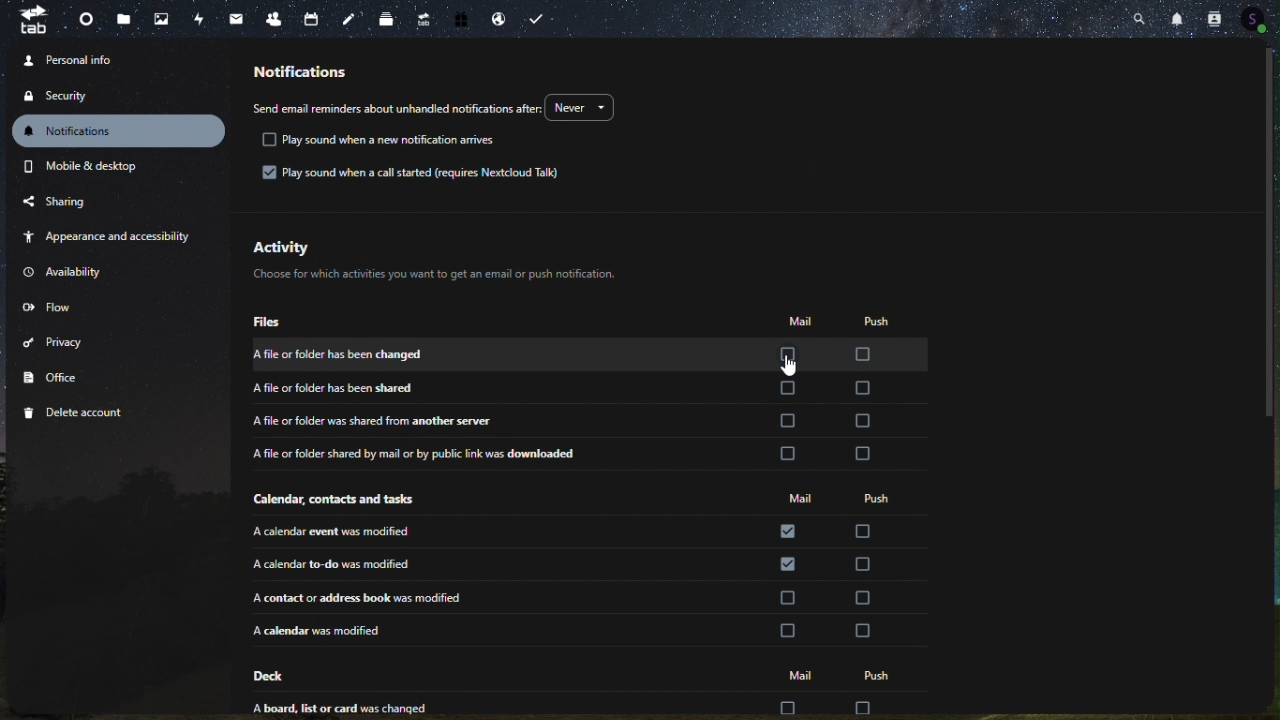  What do you see at coordinates (790, 566) in the screenshot?
I see `check box` at bounding box center [790, 566].